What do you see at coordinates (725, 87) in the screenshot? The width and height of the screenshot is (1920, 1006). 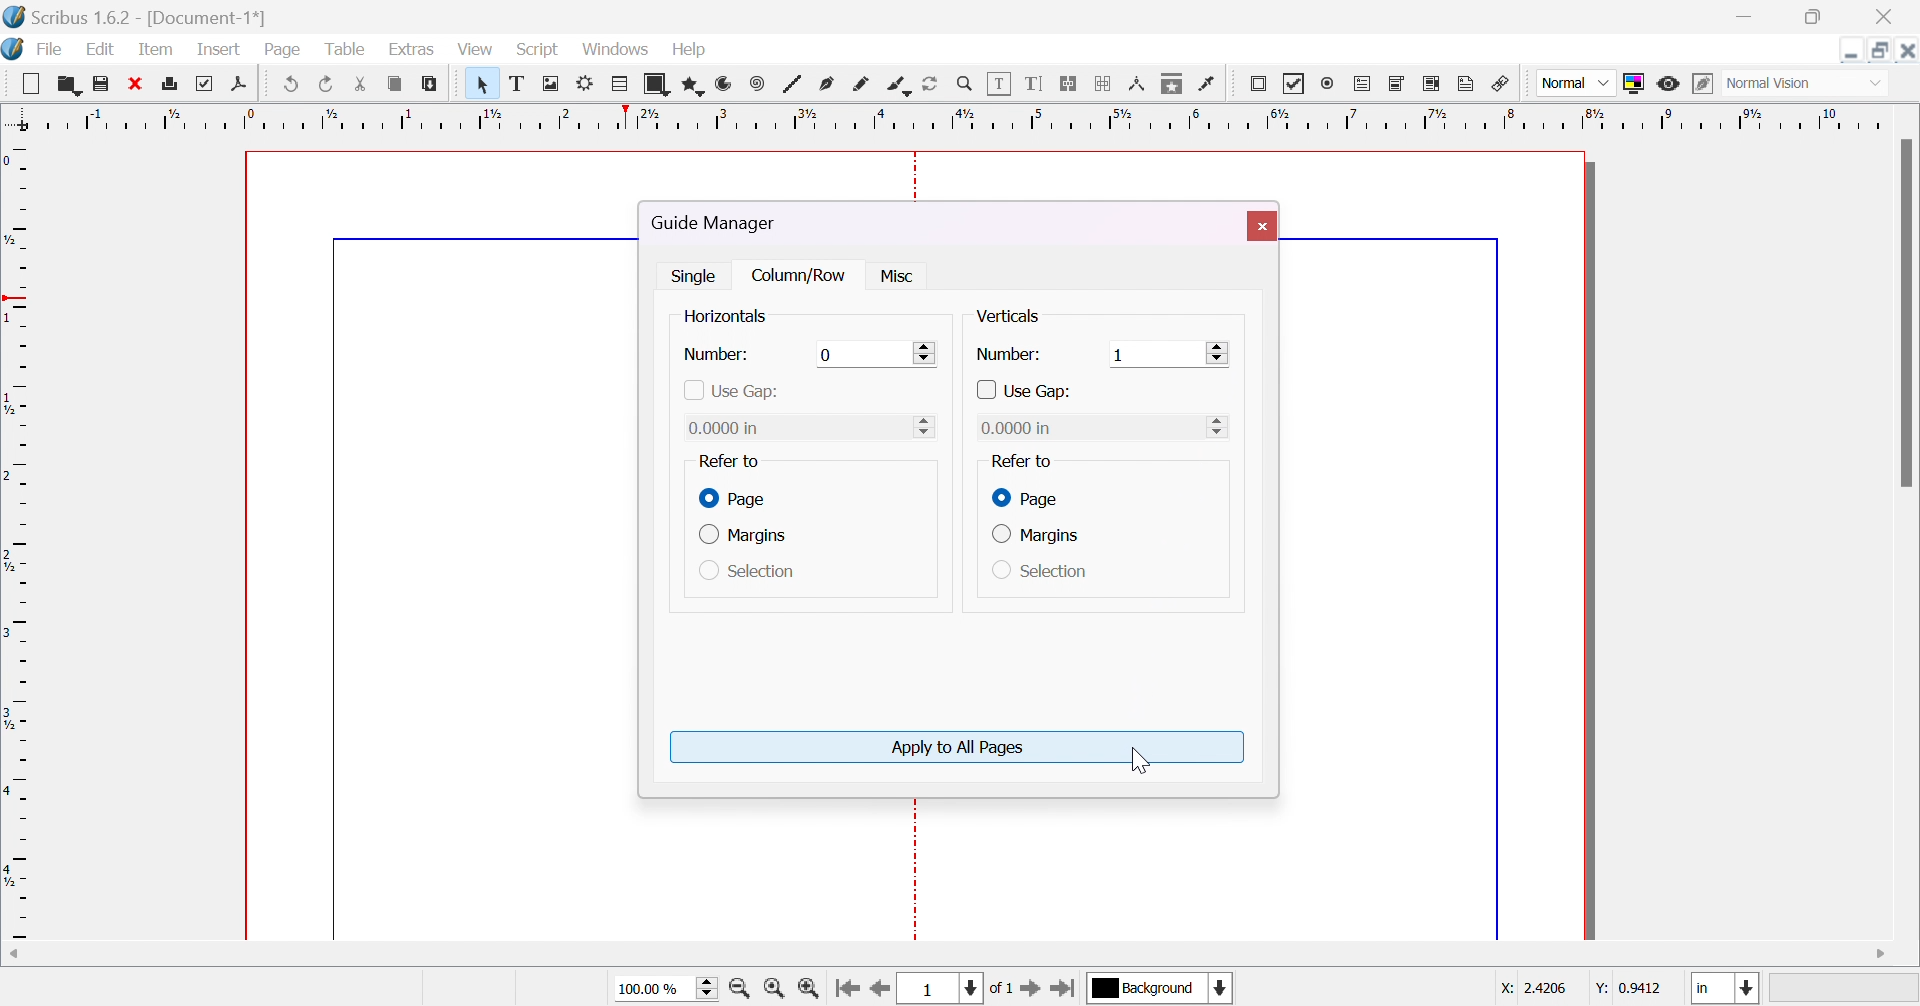 I see `arc` at bounding box center [725, 87].